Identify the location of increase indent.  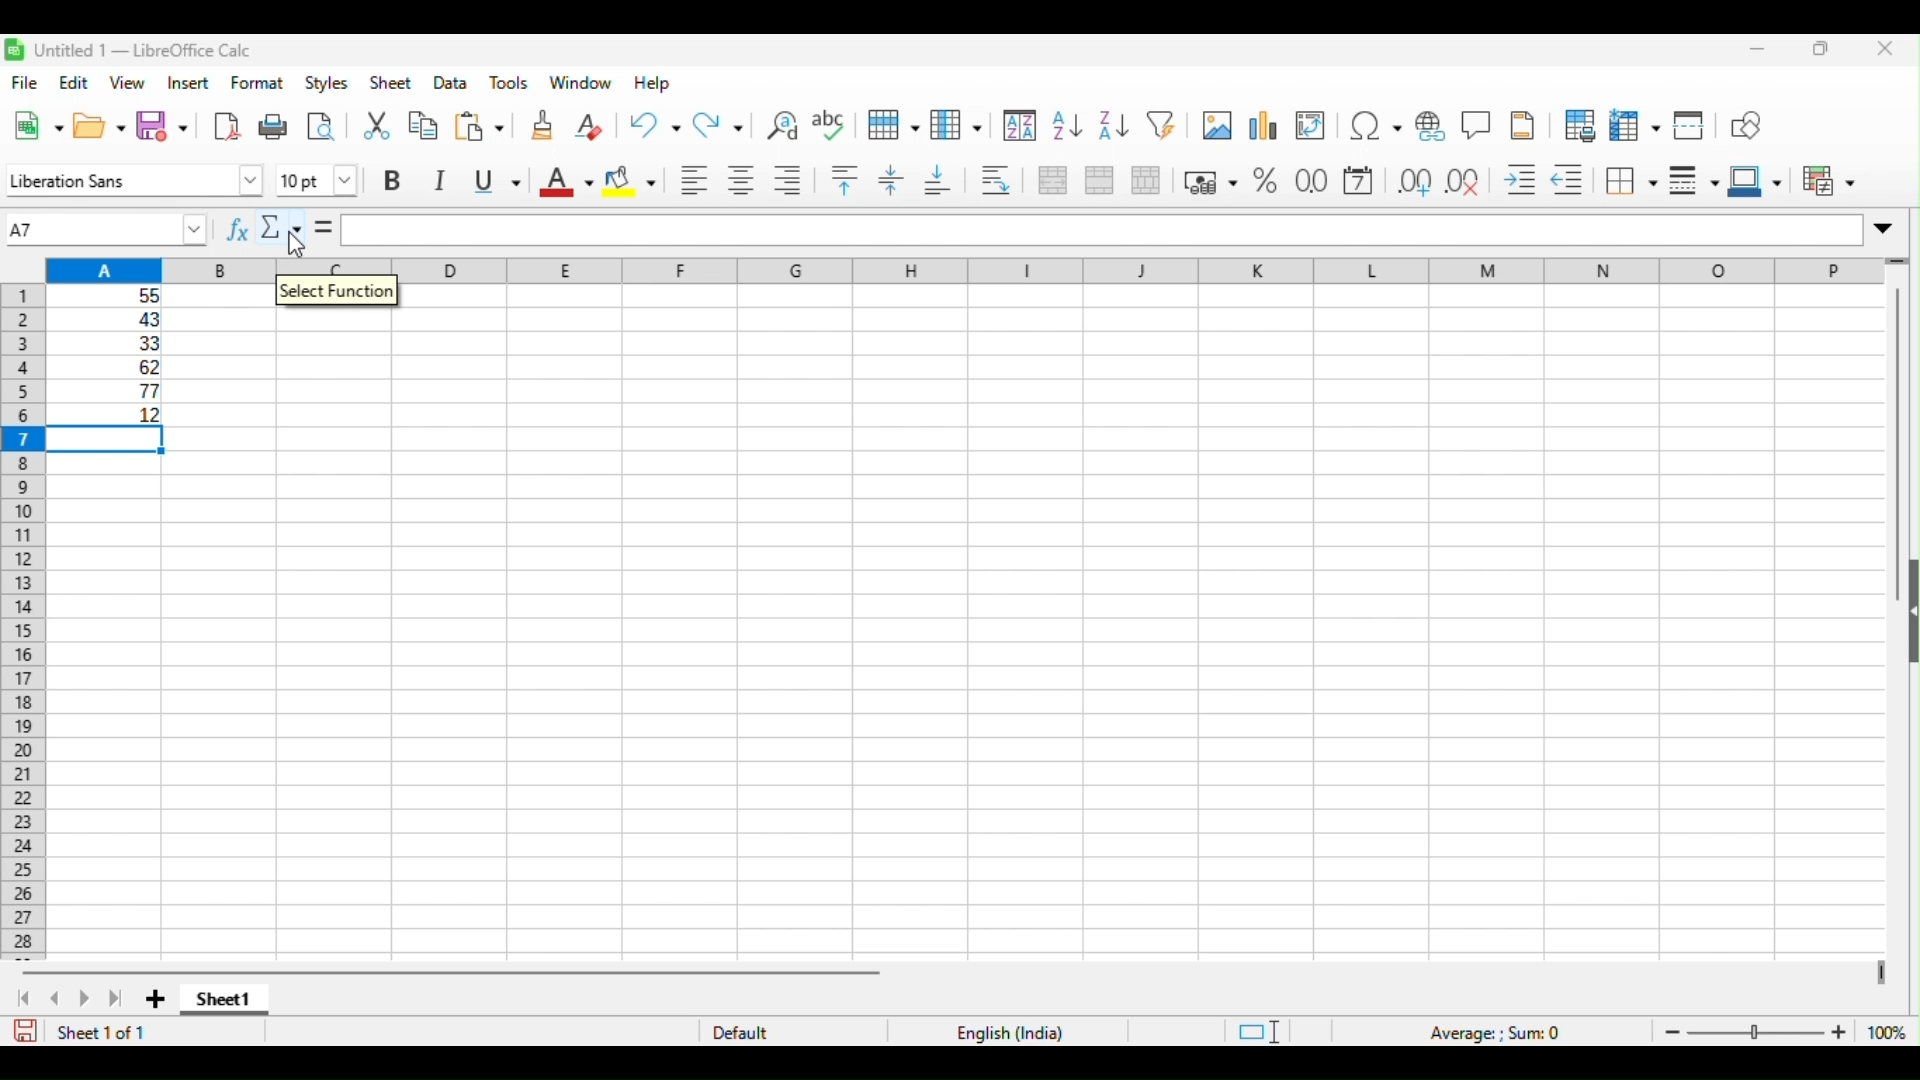
(1524, 181).